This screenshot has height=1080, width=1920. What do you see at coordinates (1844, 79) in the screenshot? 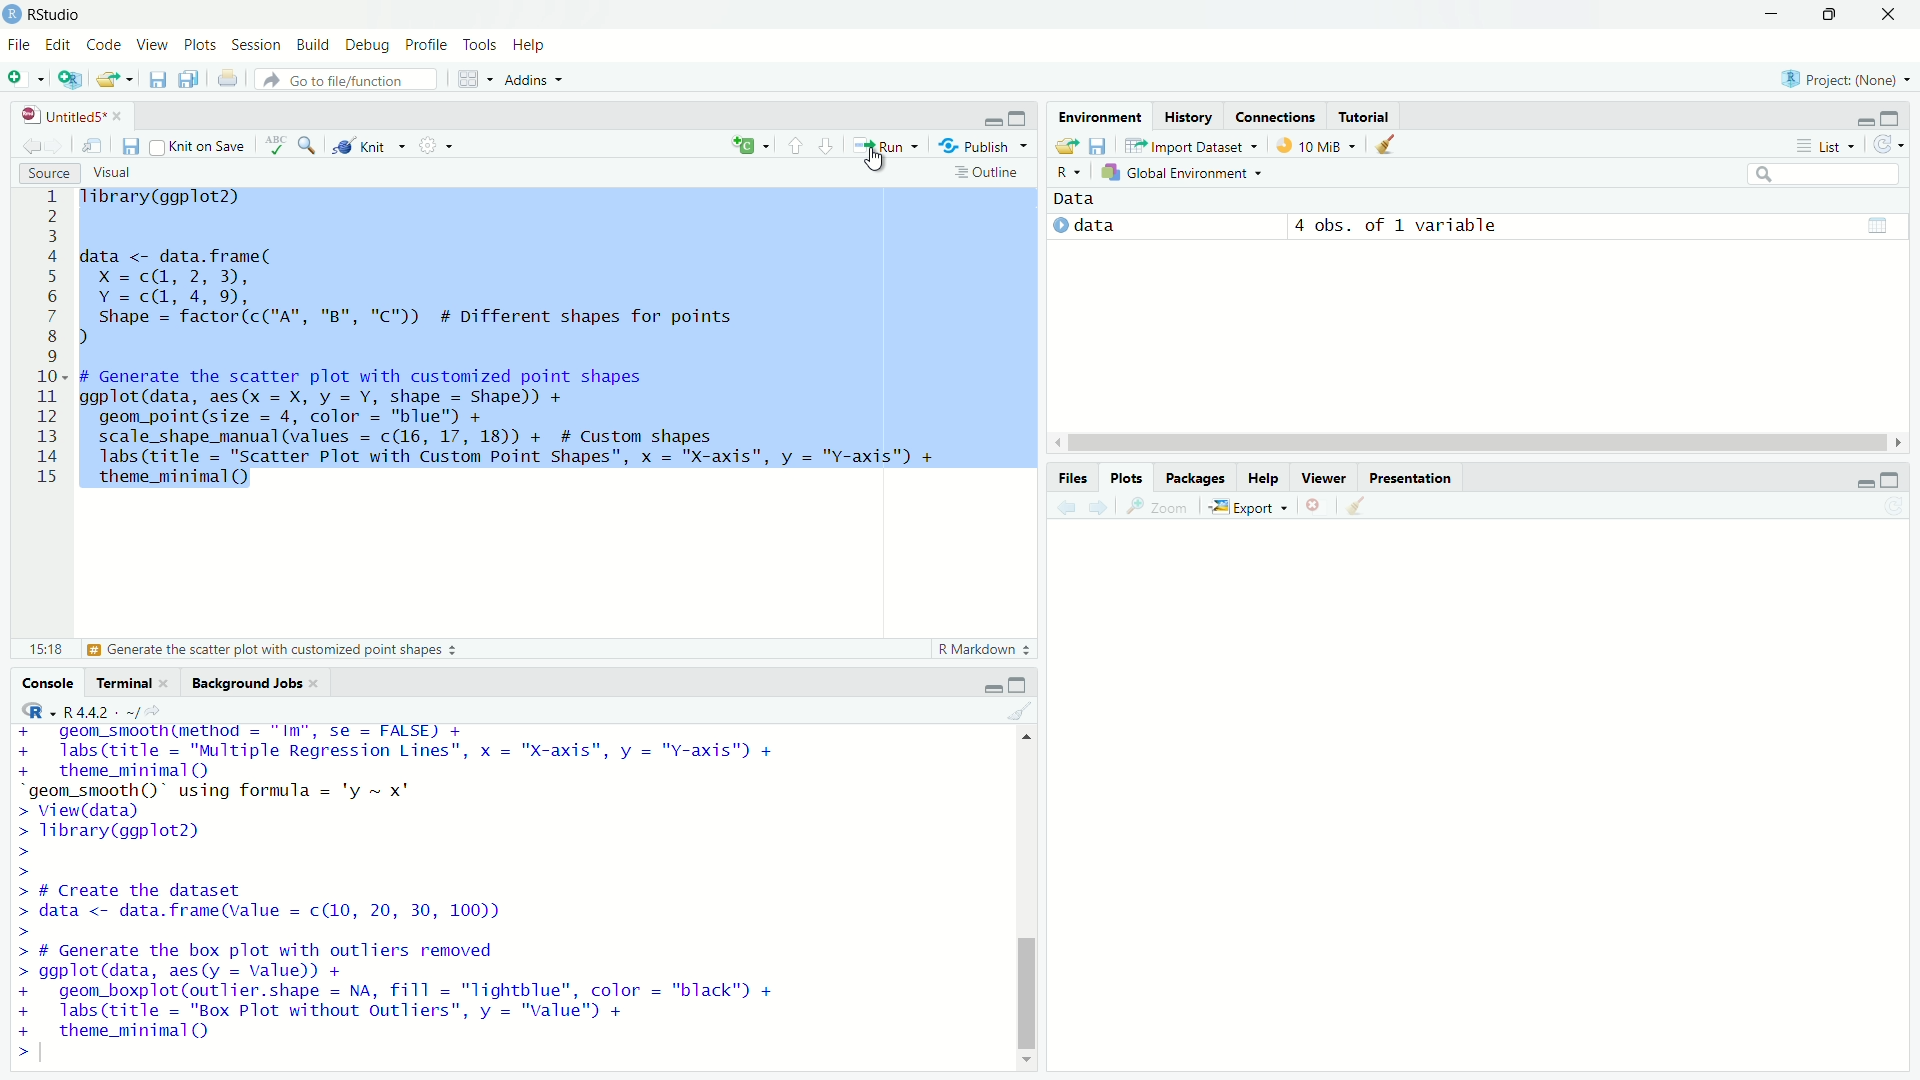
I see `Project: (None)` at bounding box center [1844, 79].